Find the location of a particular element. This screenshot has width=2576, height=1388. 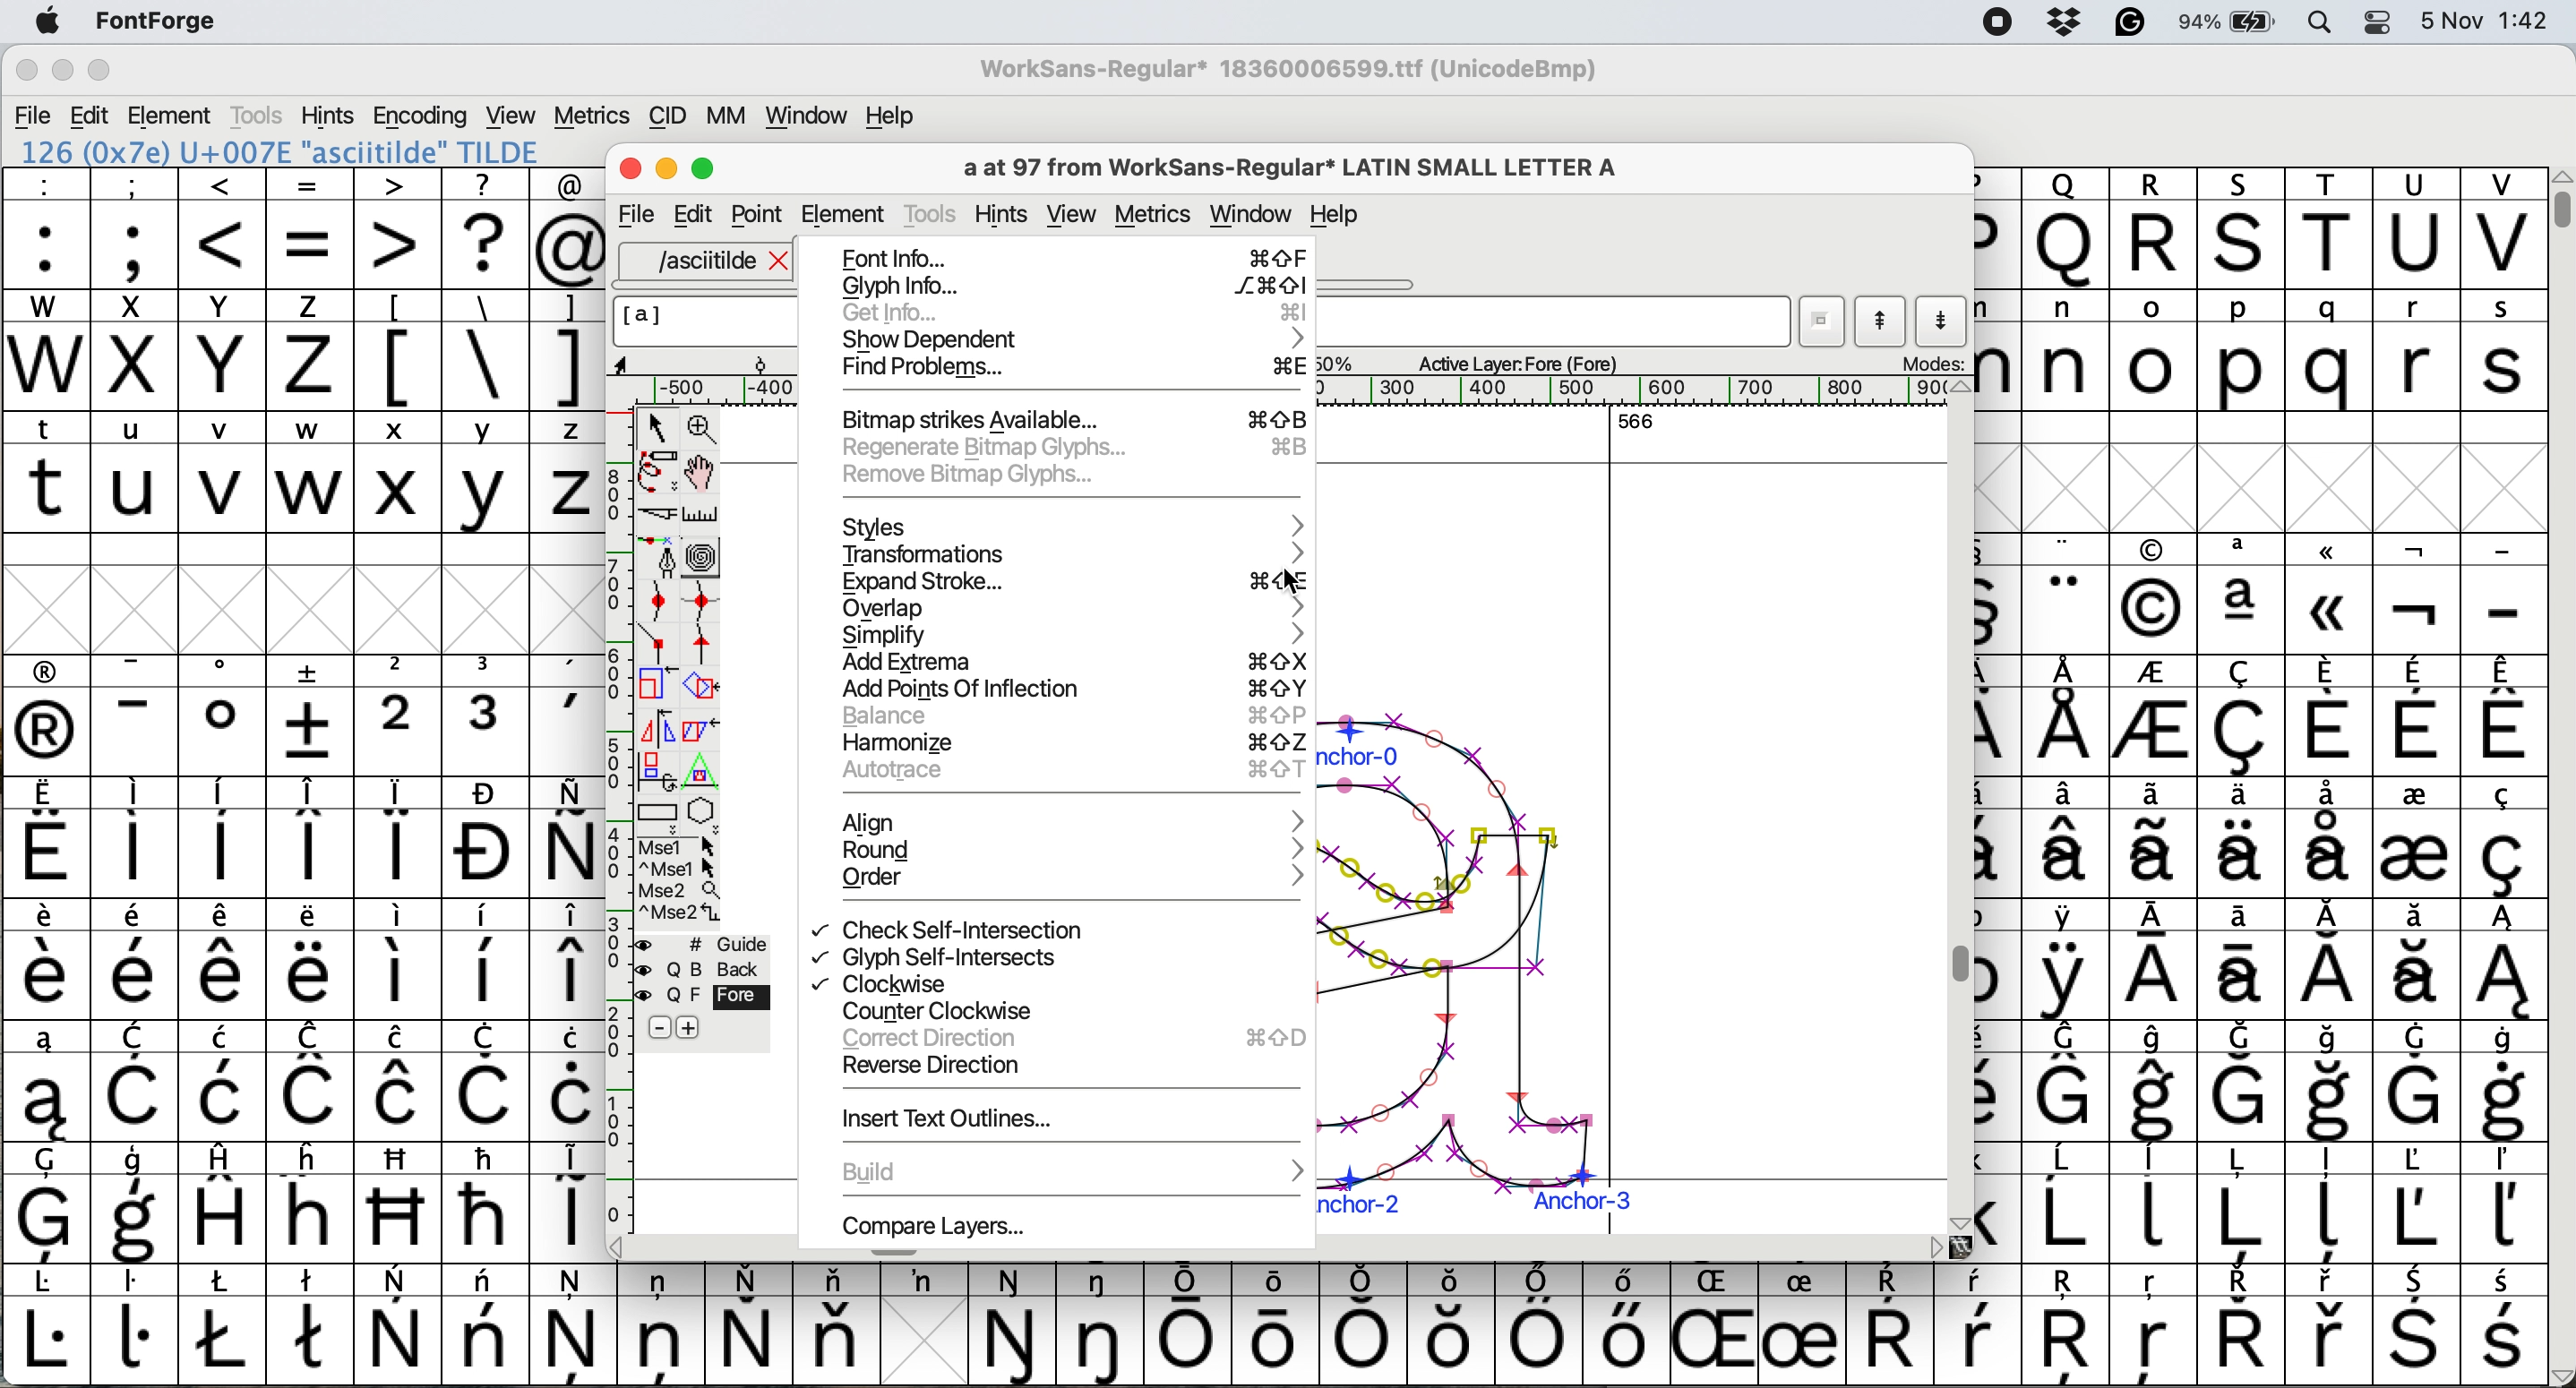

symbol is located at coordinates (487, 1081).